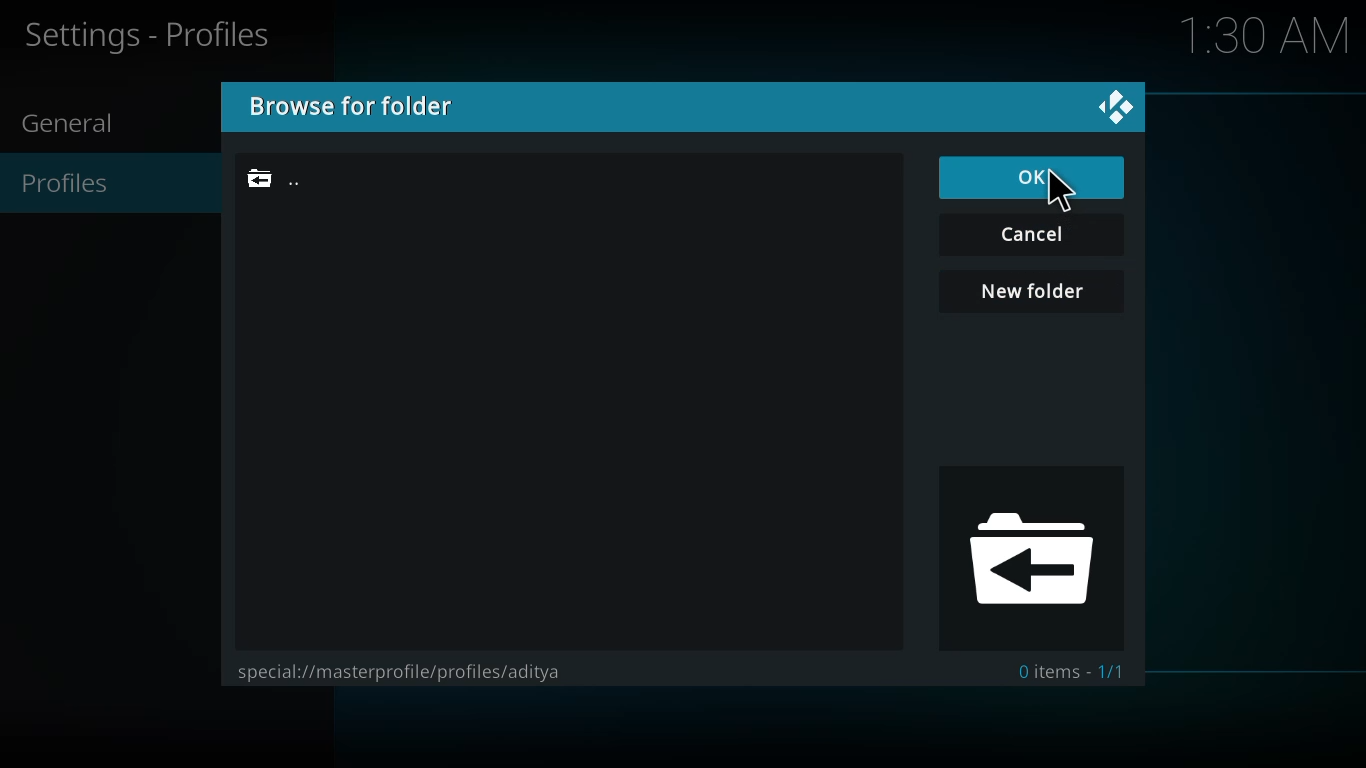  Describe the element at coordinates (280, 178) in the screenshot. I see `back` at that location.